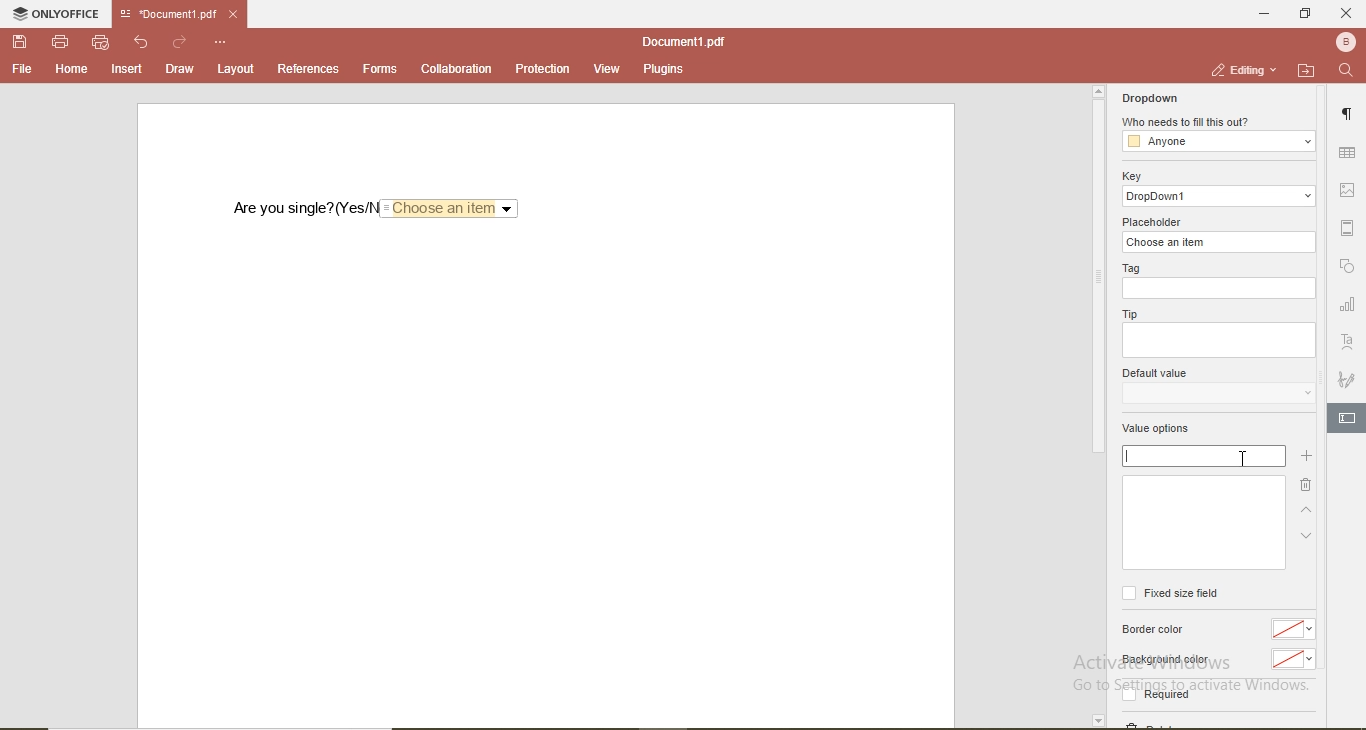 This screenshot has height=730, width=1366. Describe the element at coordinates (1166, 430) in the screenshot. I see `value options` at that location.